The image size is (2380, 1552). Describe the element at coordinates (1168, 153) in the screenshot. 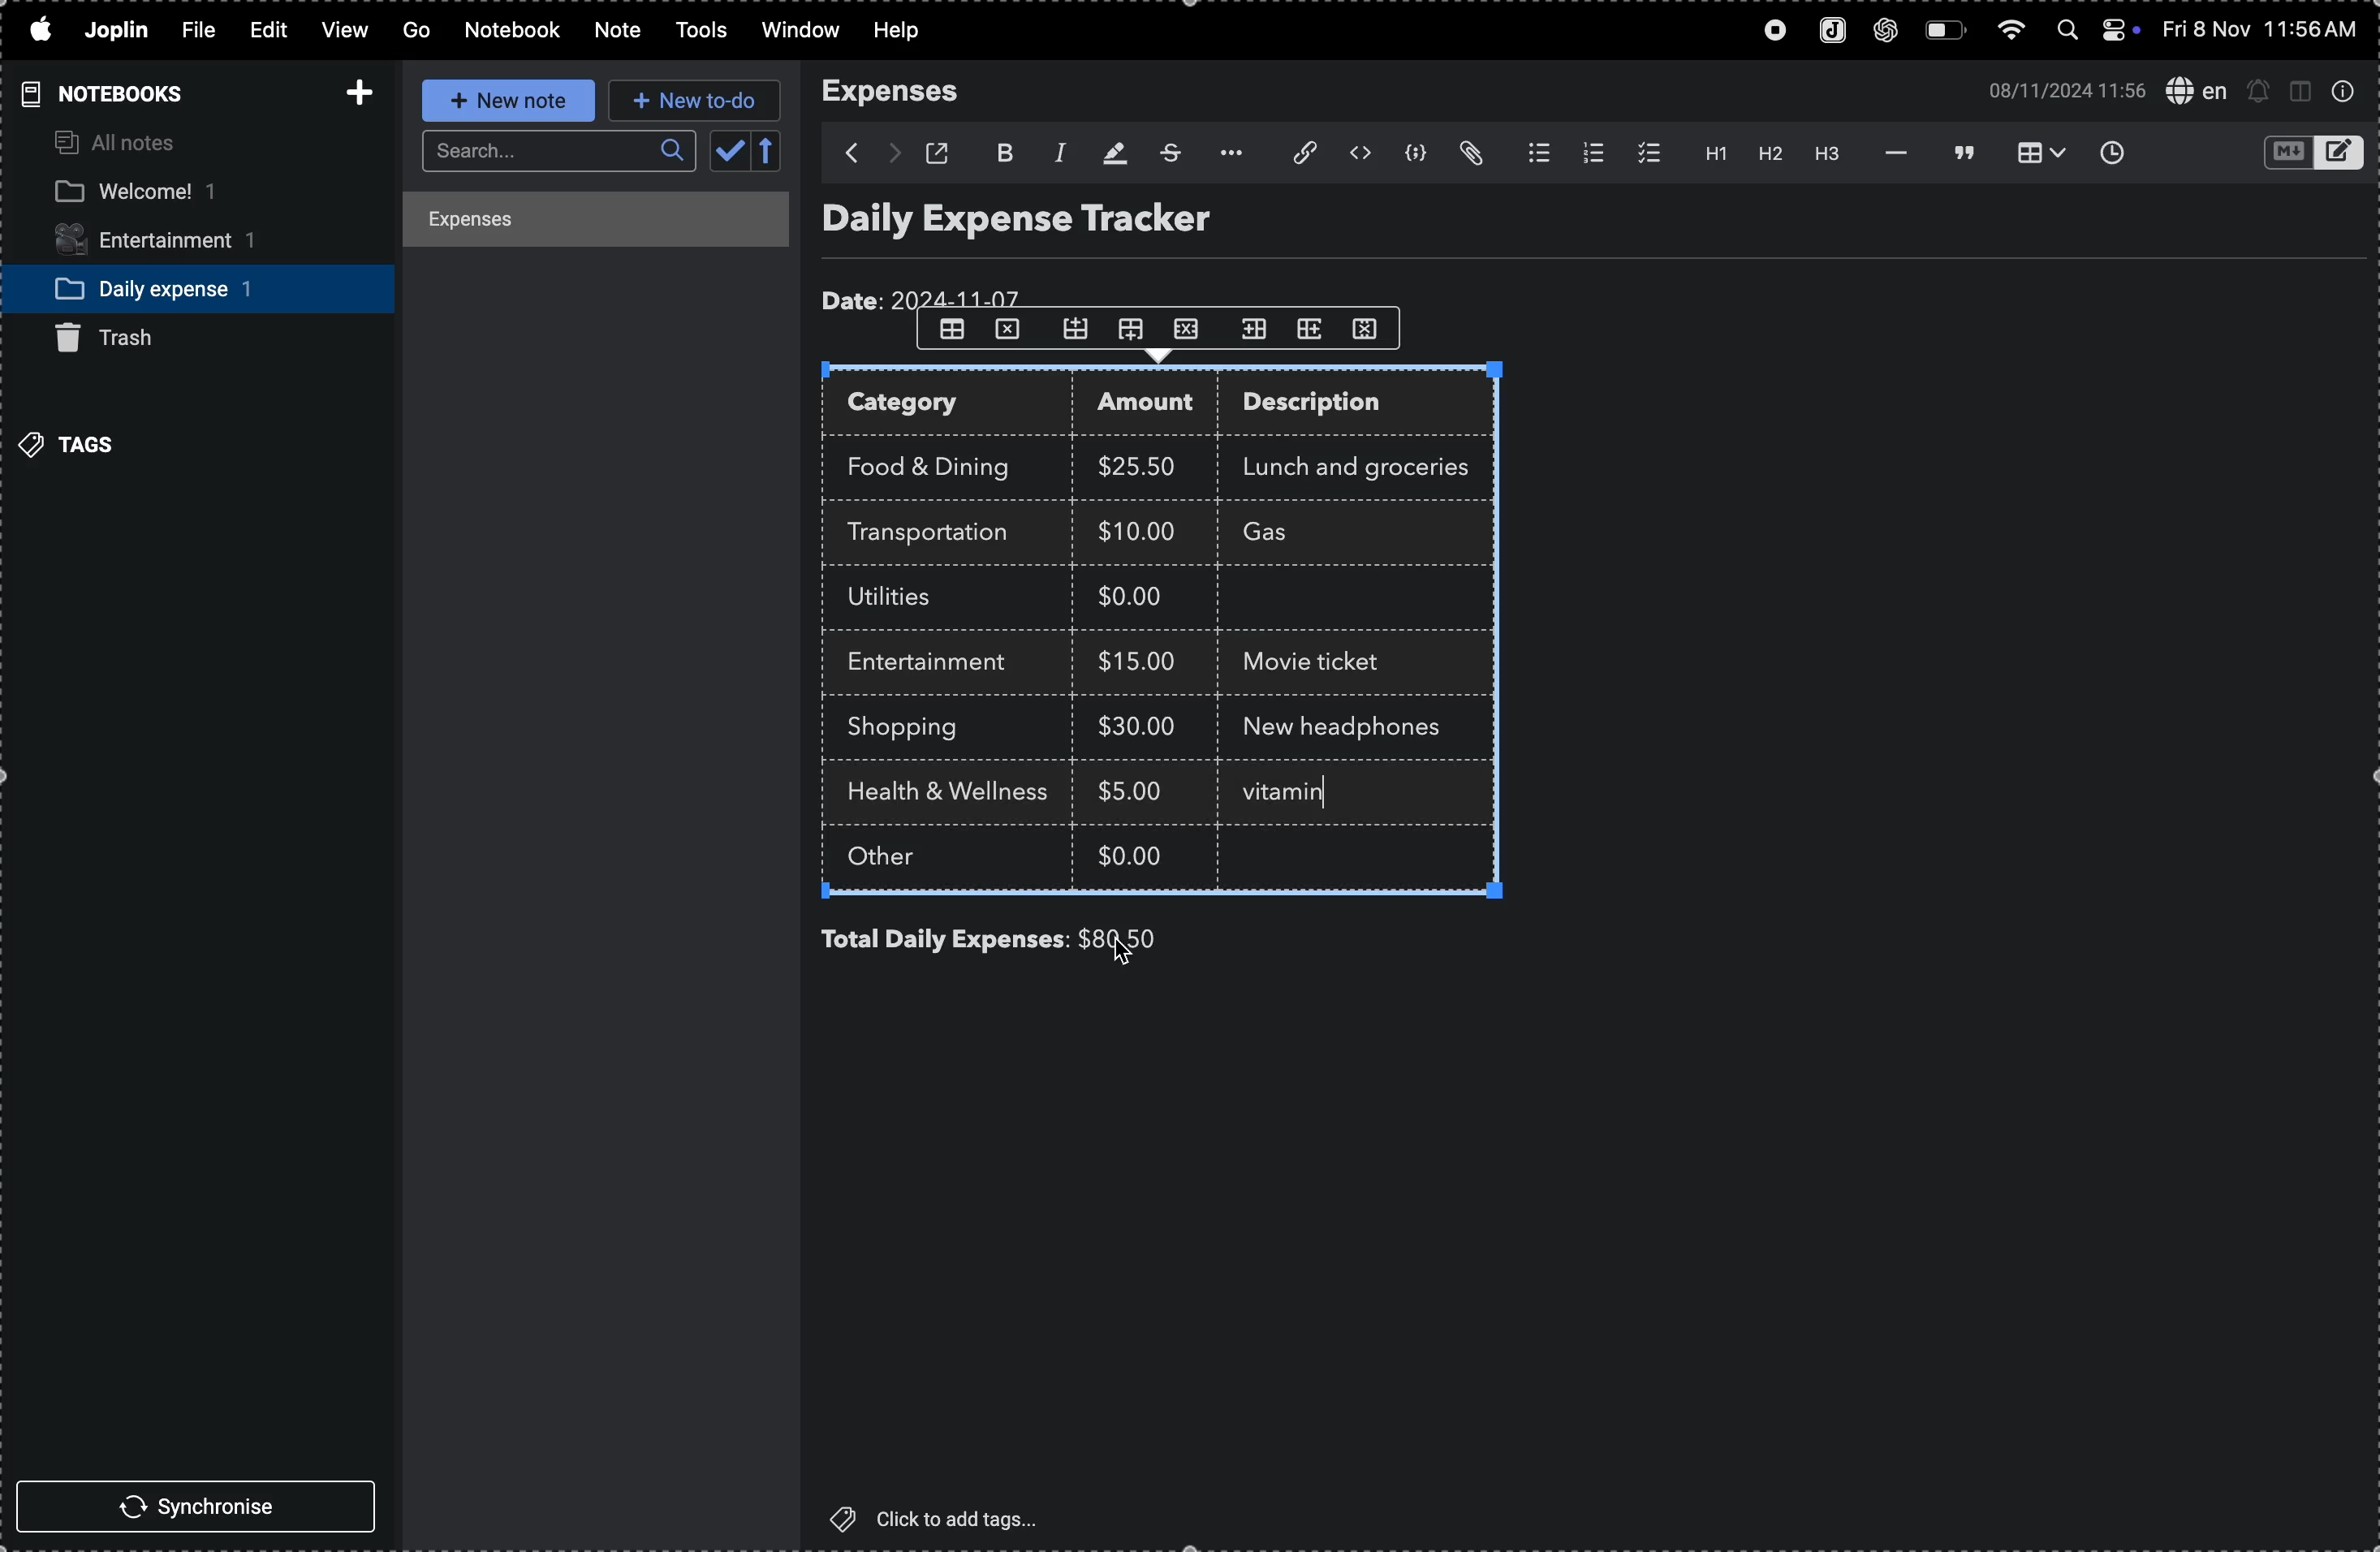

I see `strike through` at that location.